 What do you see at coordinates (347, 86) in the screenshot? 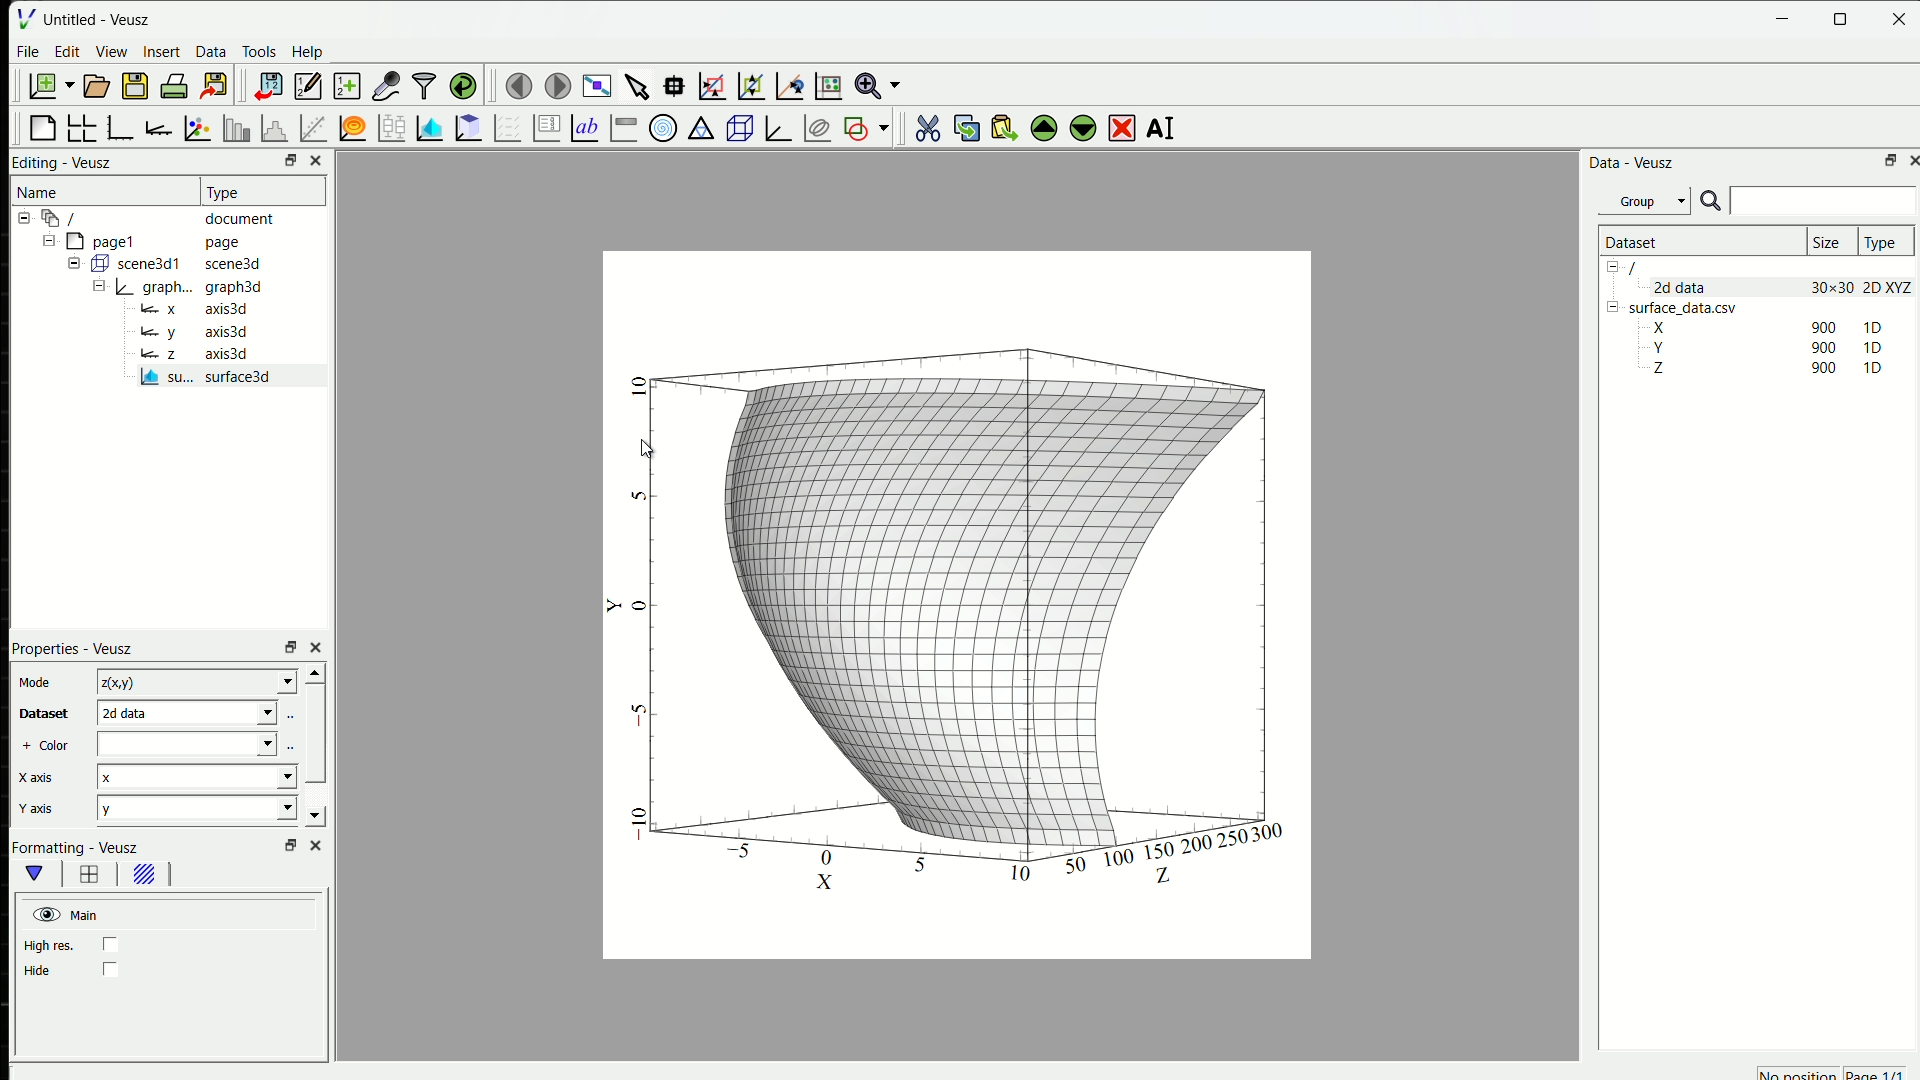
I see `create new data sets` at bounding box center [347, 86].